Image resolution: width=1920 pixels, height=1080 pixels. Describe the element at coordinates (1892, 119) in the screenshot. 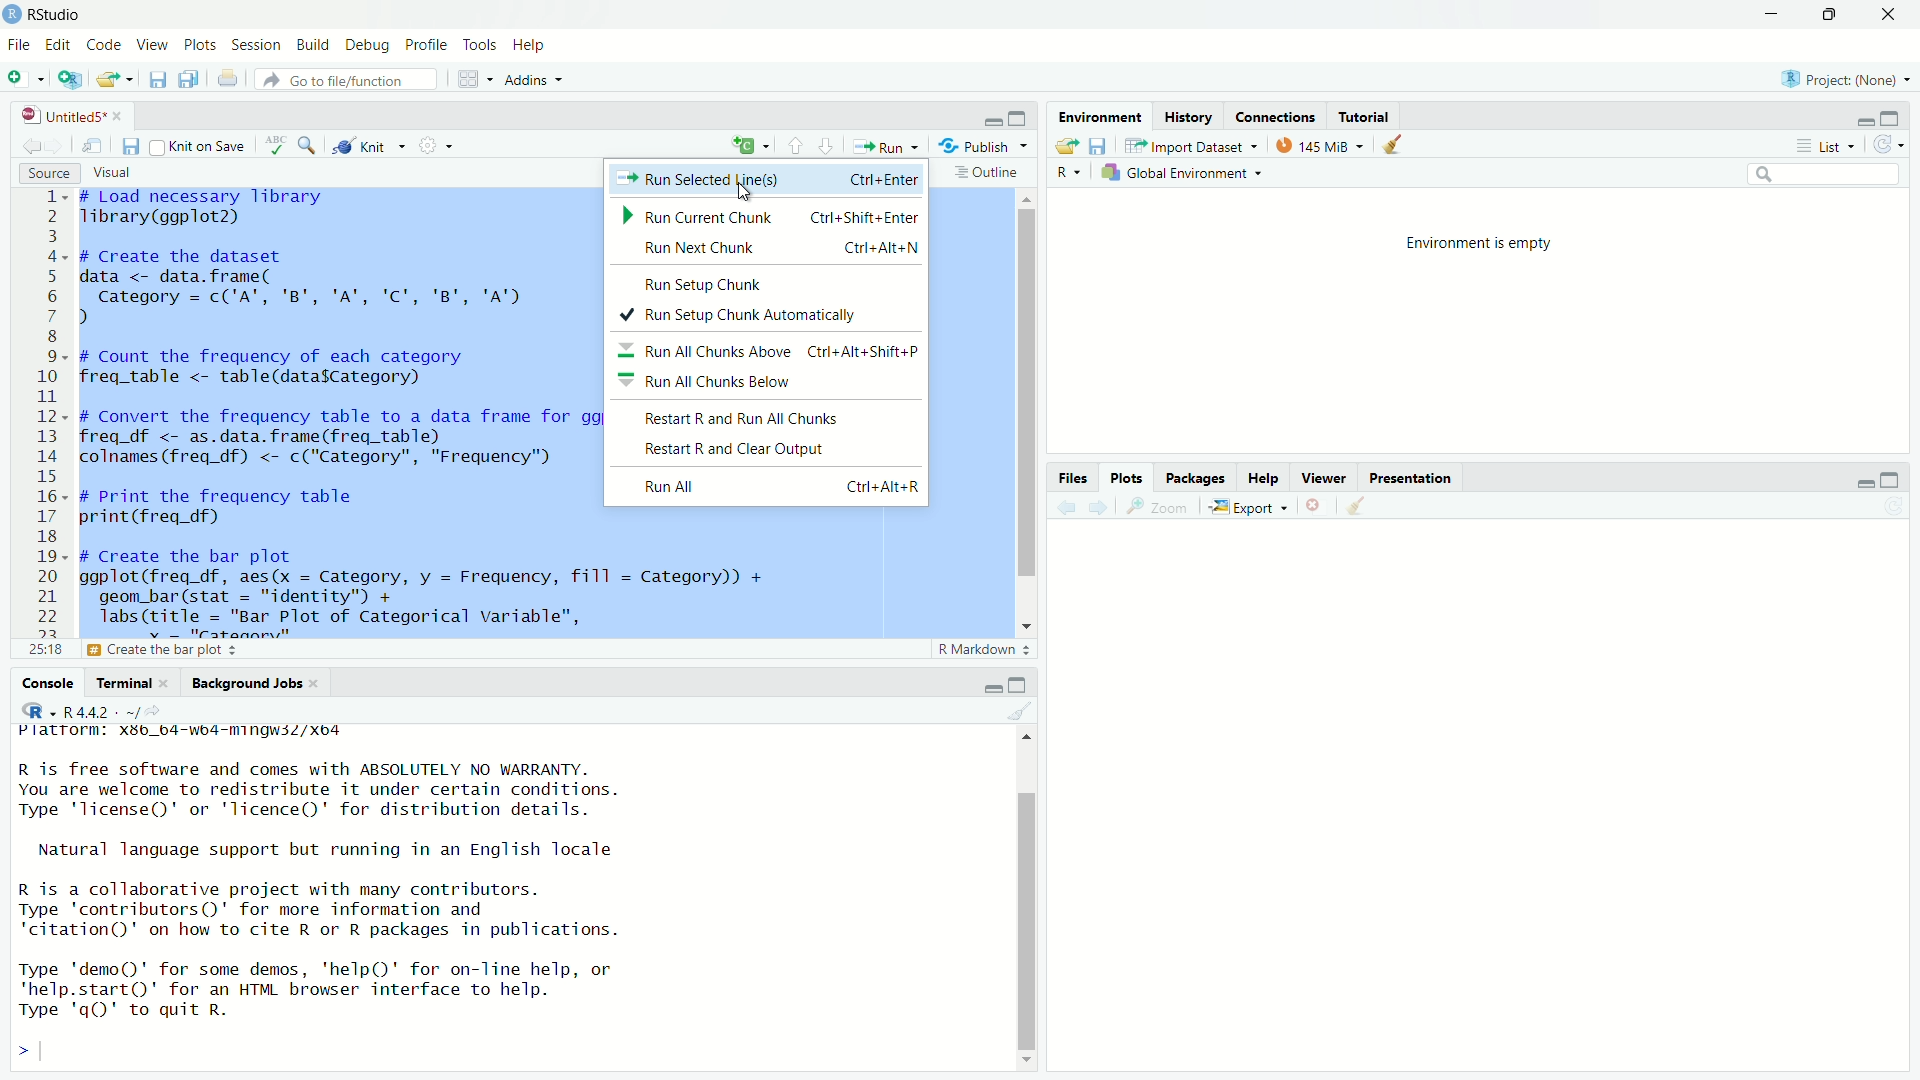

I see `maximize` at that location.